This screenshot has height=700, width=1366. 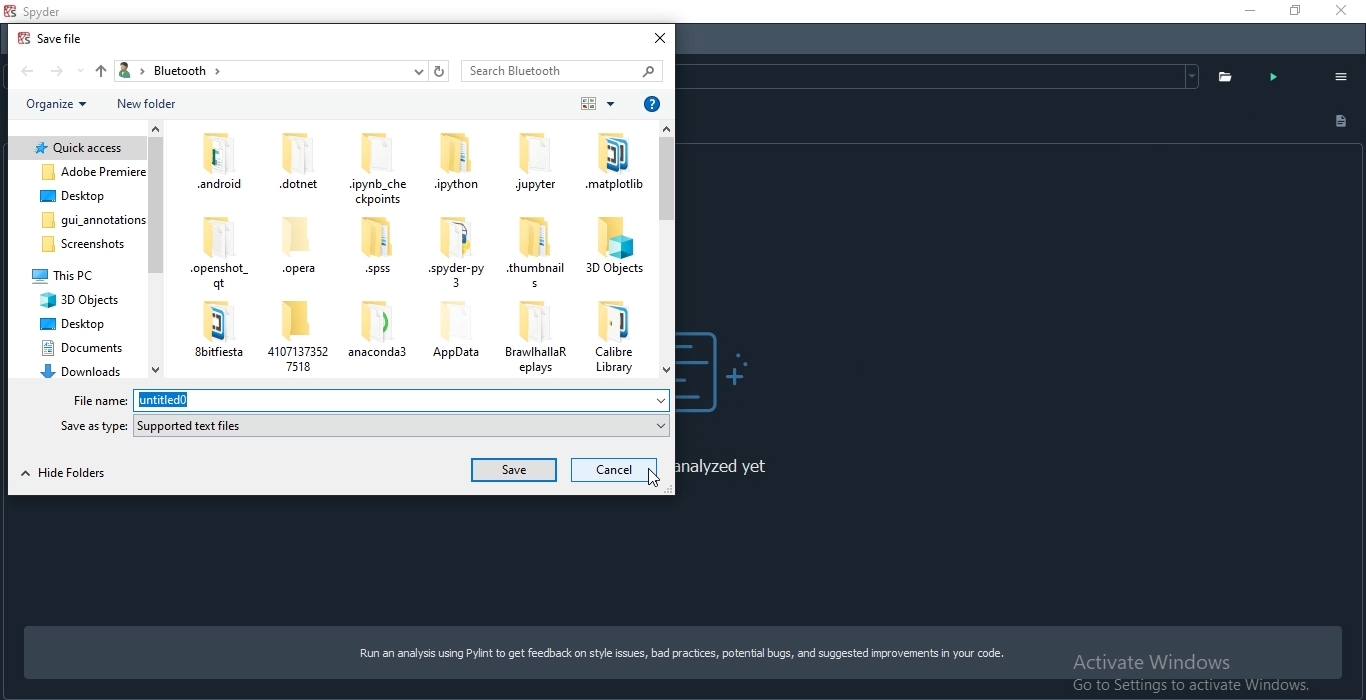 I want to click on help, so click(x=651, y=103).